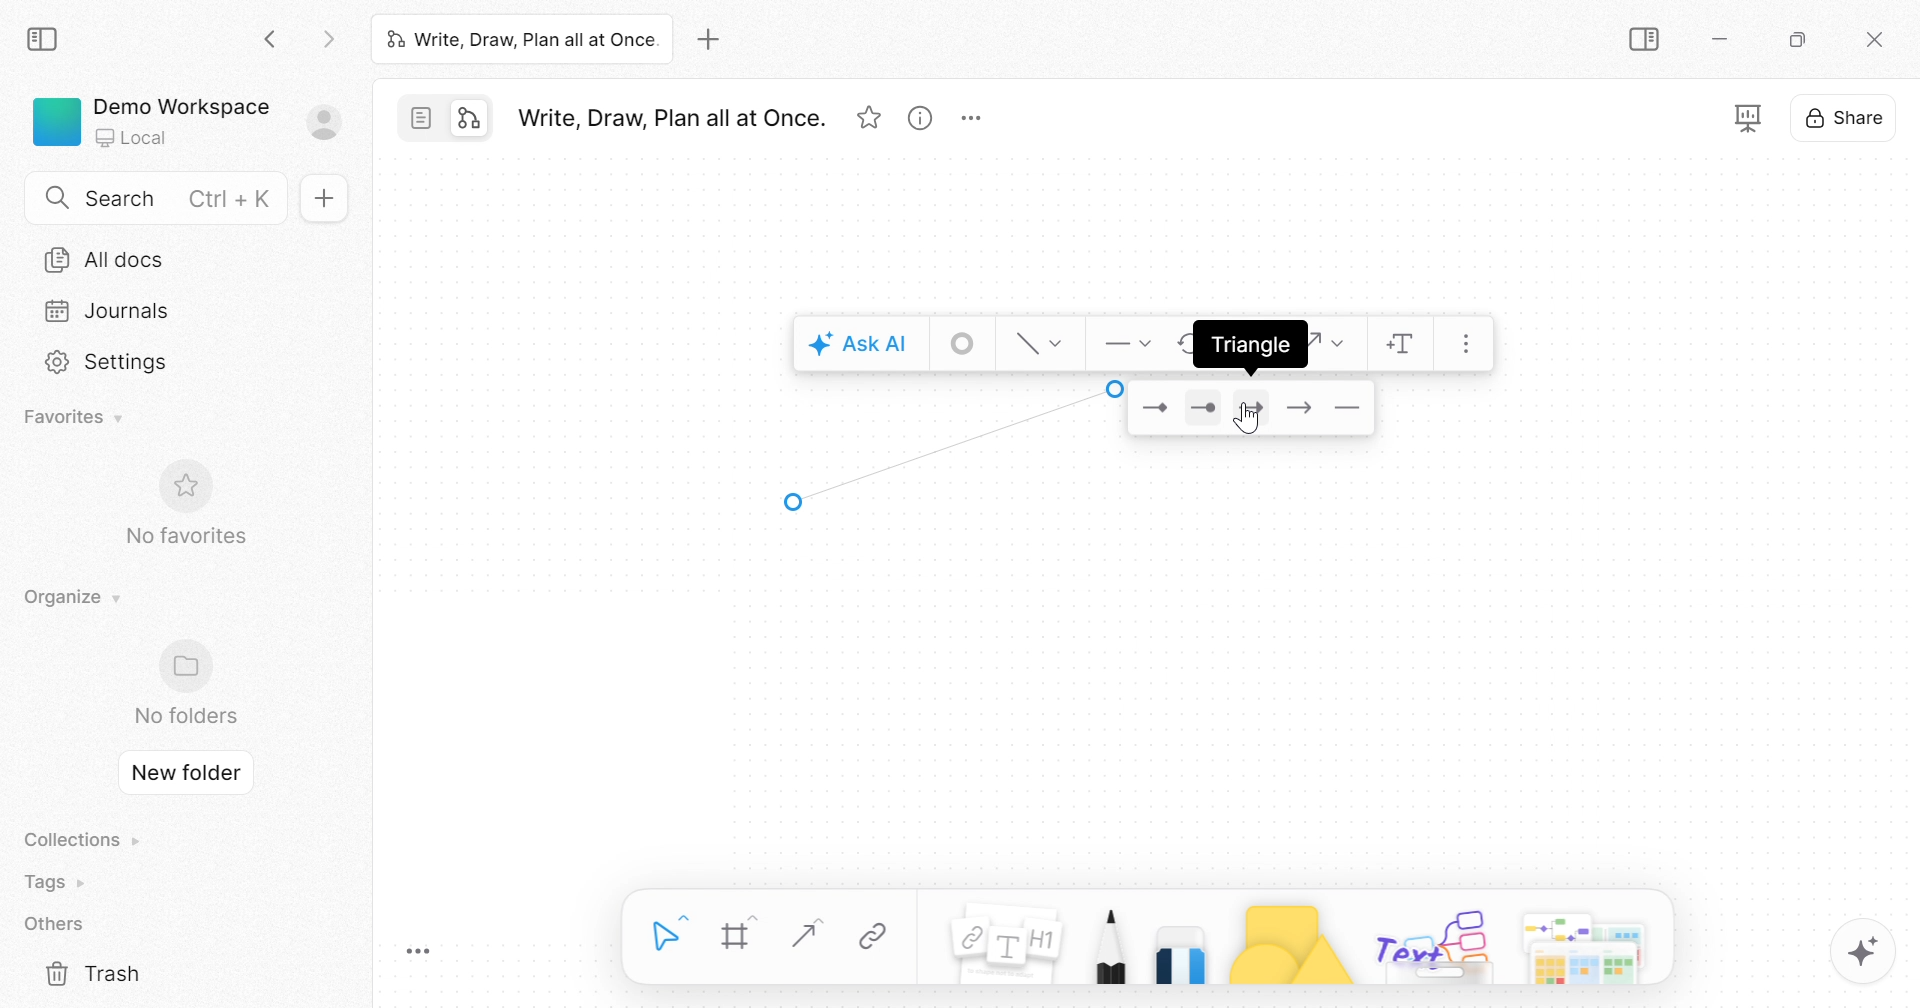  What do you see at coordinates (328, 42) in the screenshot?
I see `Forward` at bounding box center [328, 42].